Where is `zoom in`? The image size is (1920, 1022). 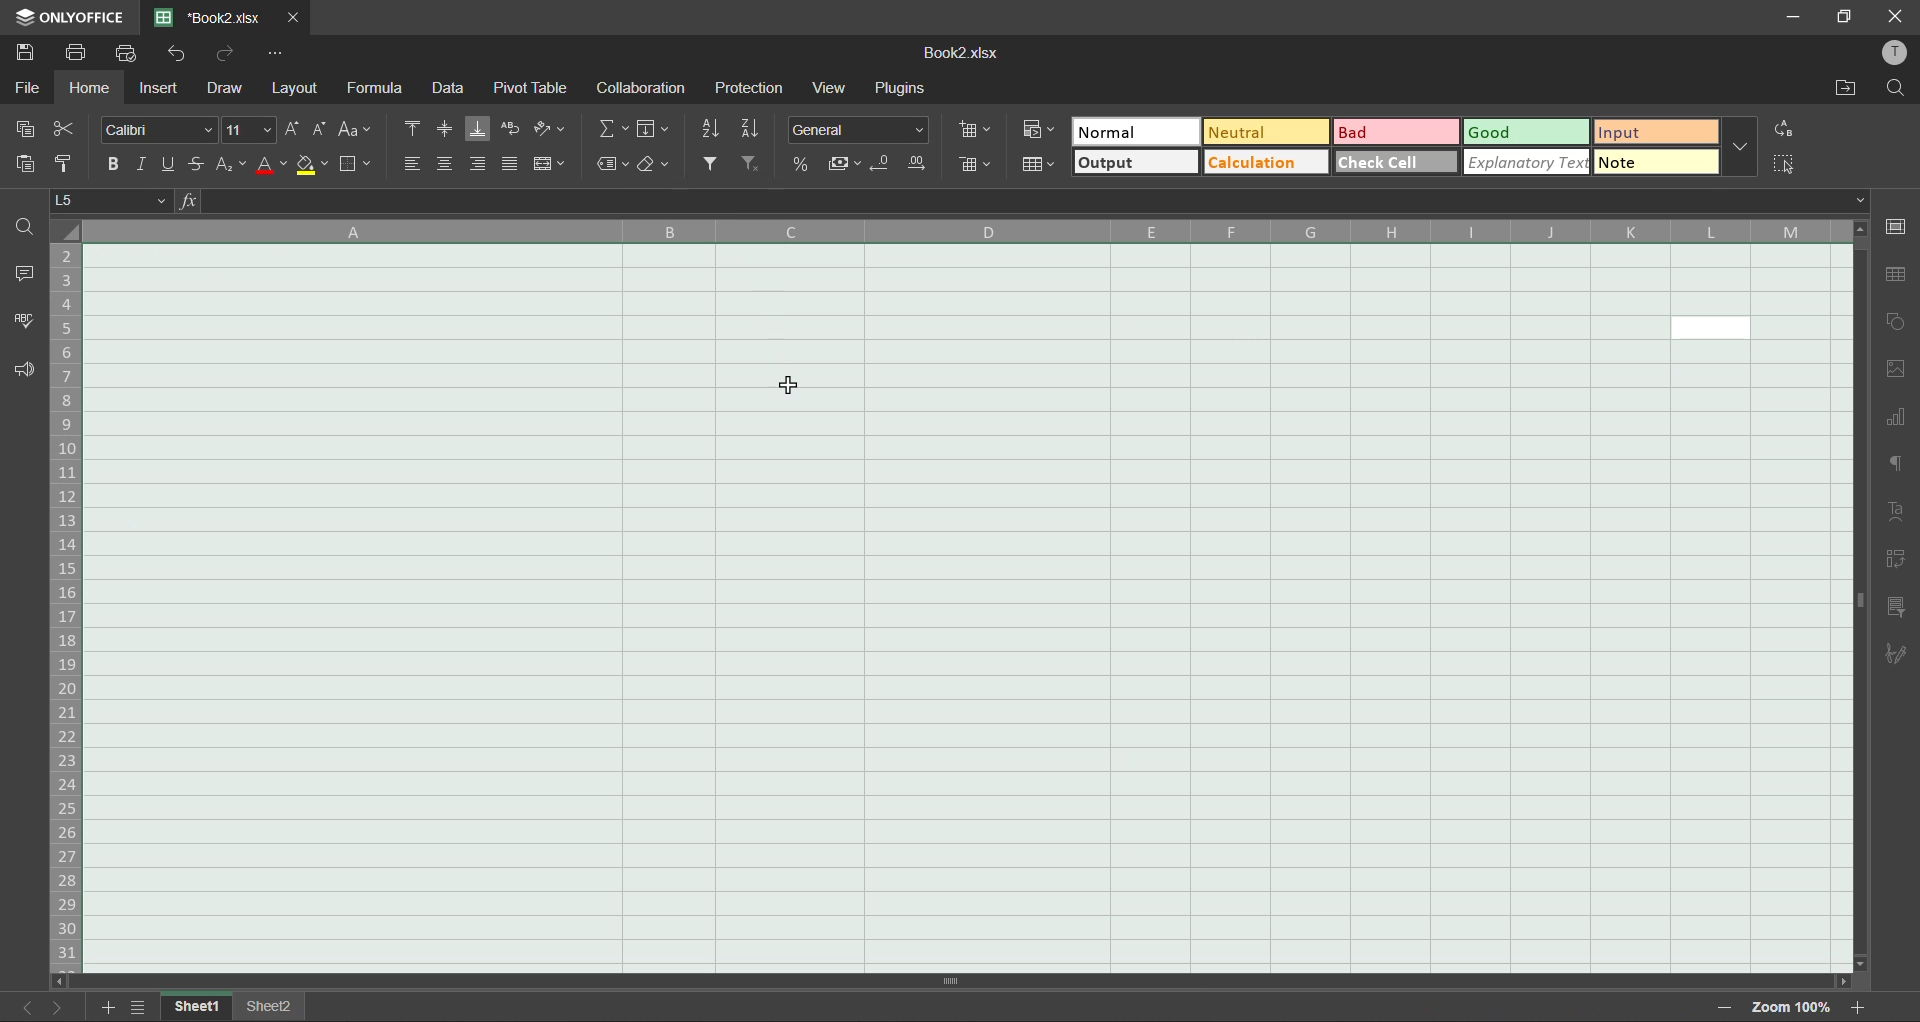
zoom in is located at coordinates (1861, 1004).